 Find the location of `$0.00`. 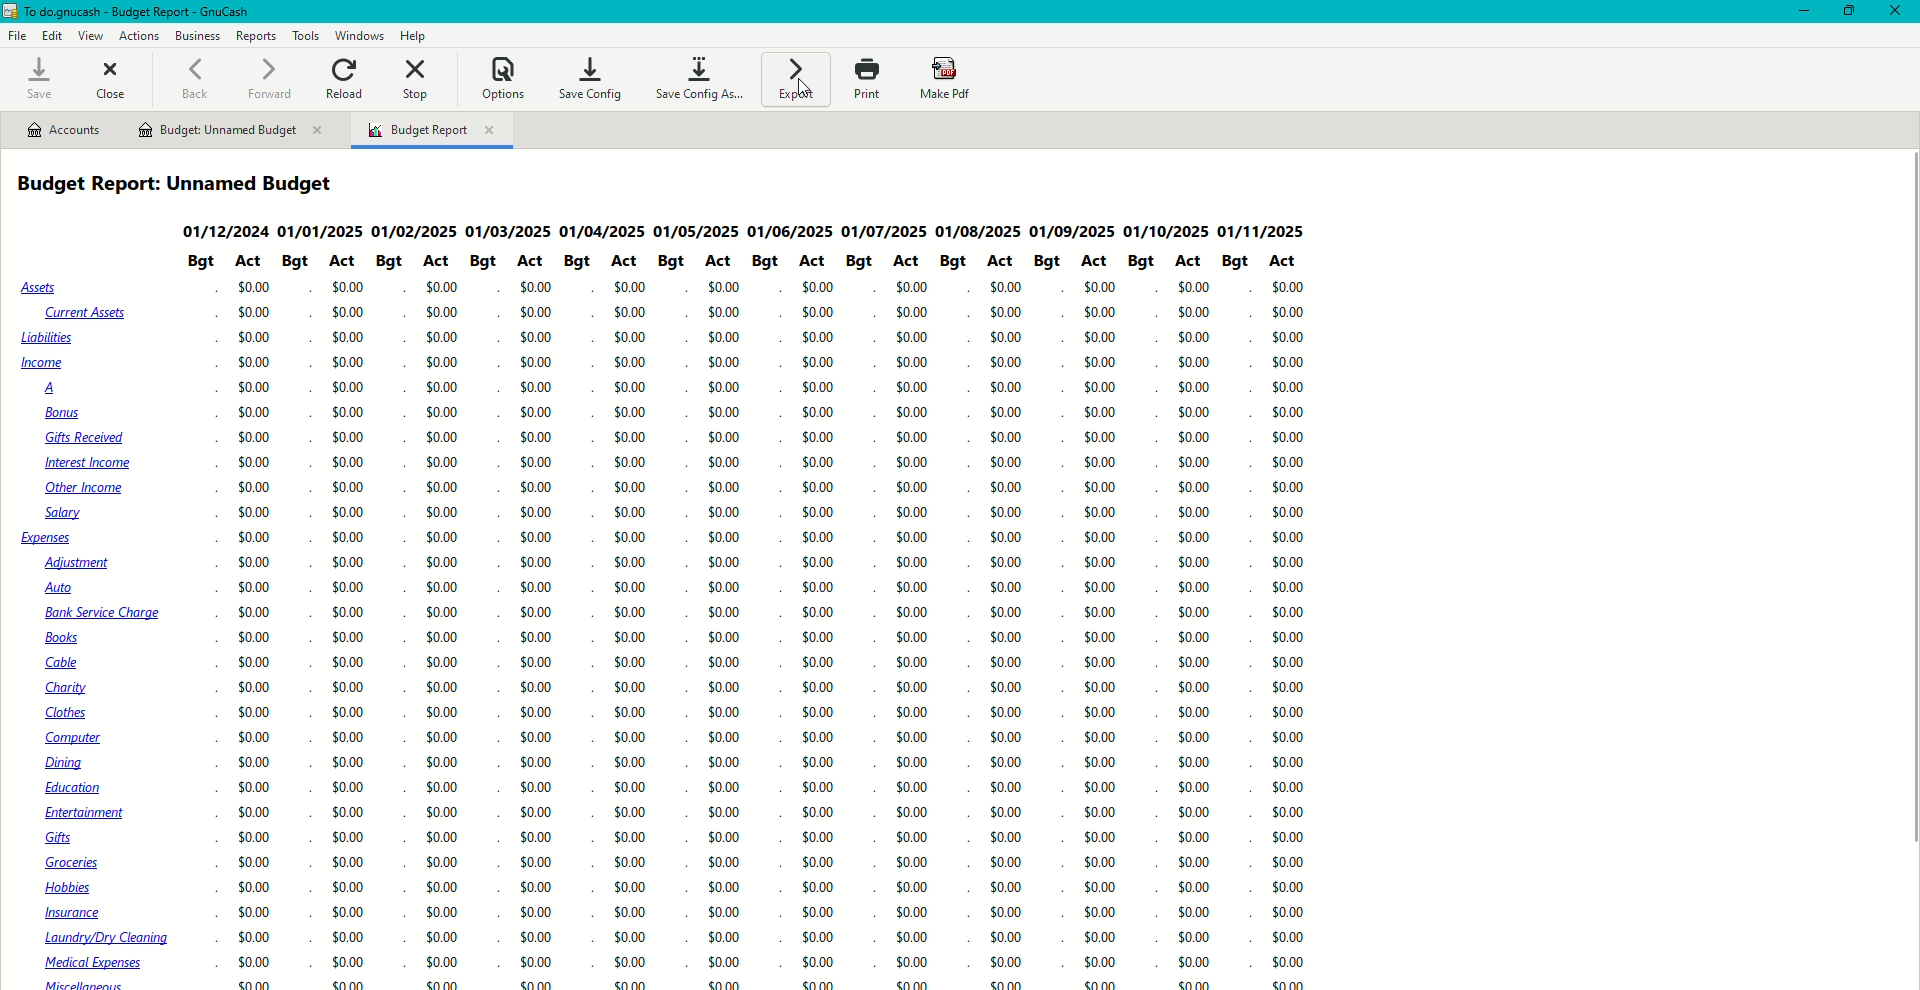

$0.00 is located at coordinates (353, 738).